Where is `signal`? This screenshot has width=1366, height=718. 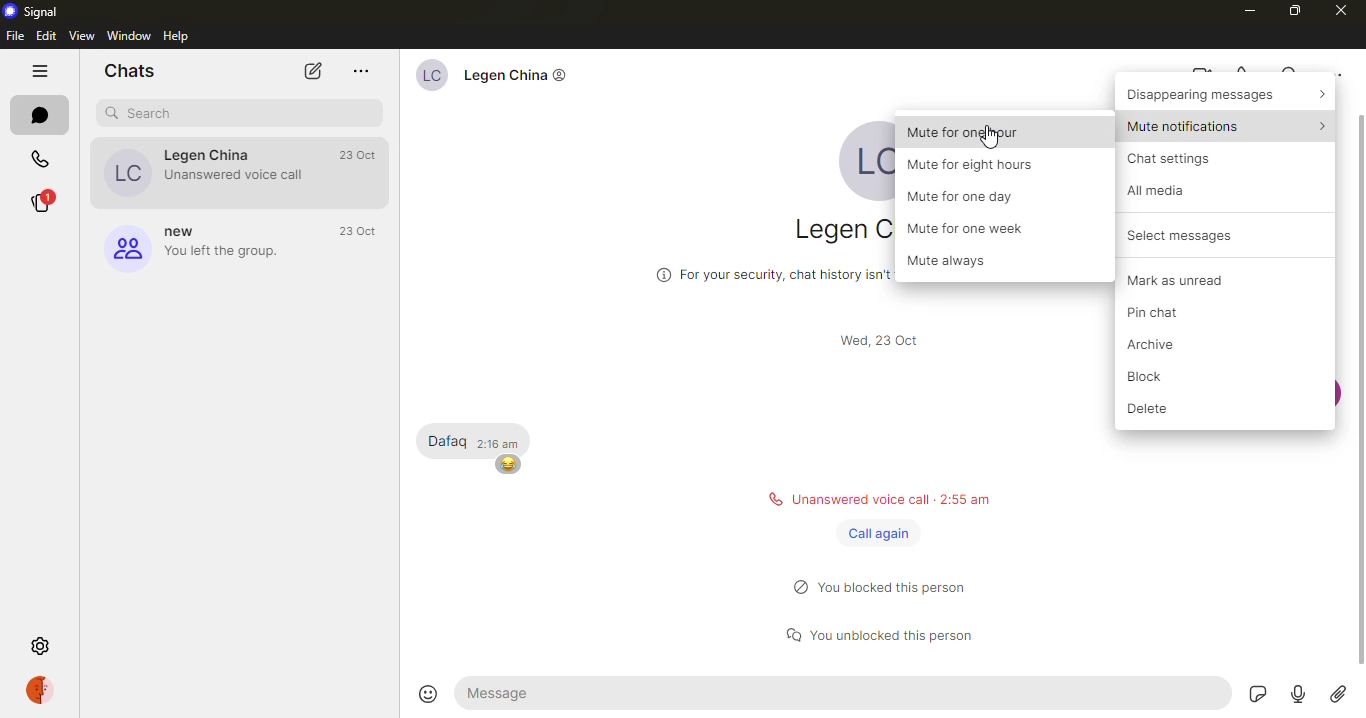 signal is located at coordinates (38, 10).